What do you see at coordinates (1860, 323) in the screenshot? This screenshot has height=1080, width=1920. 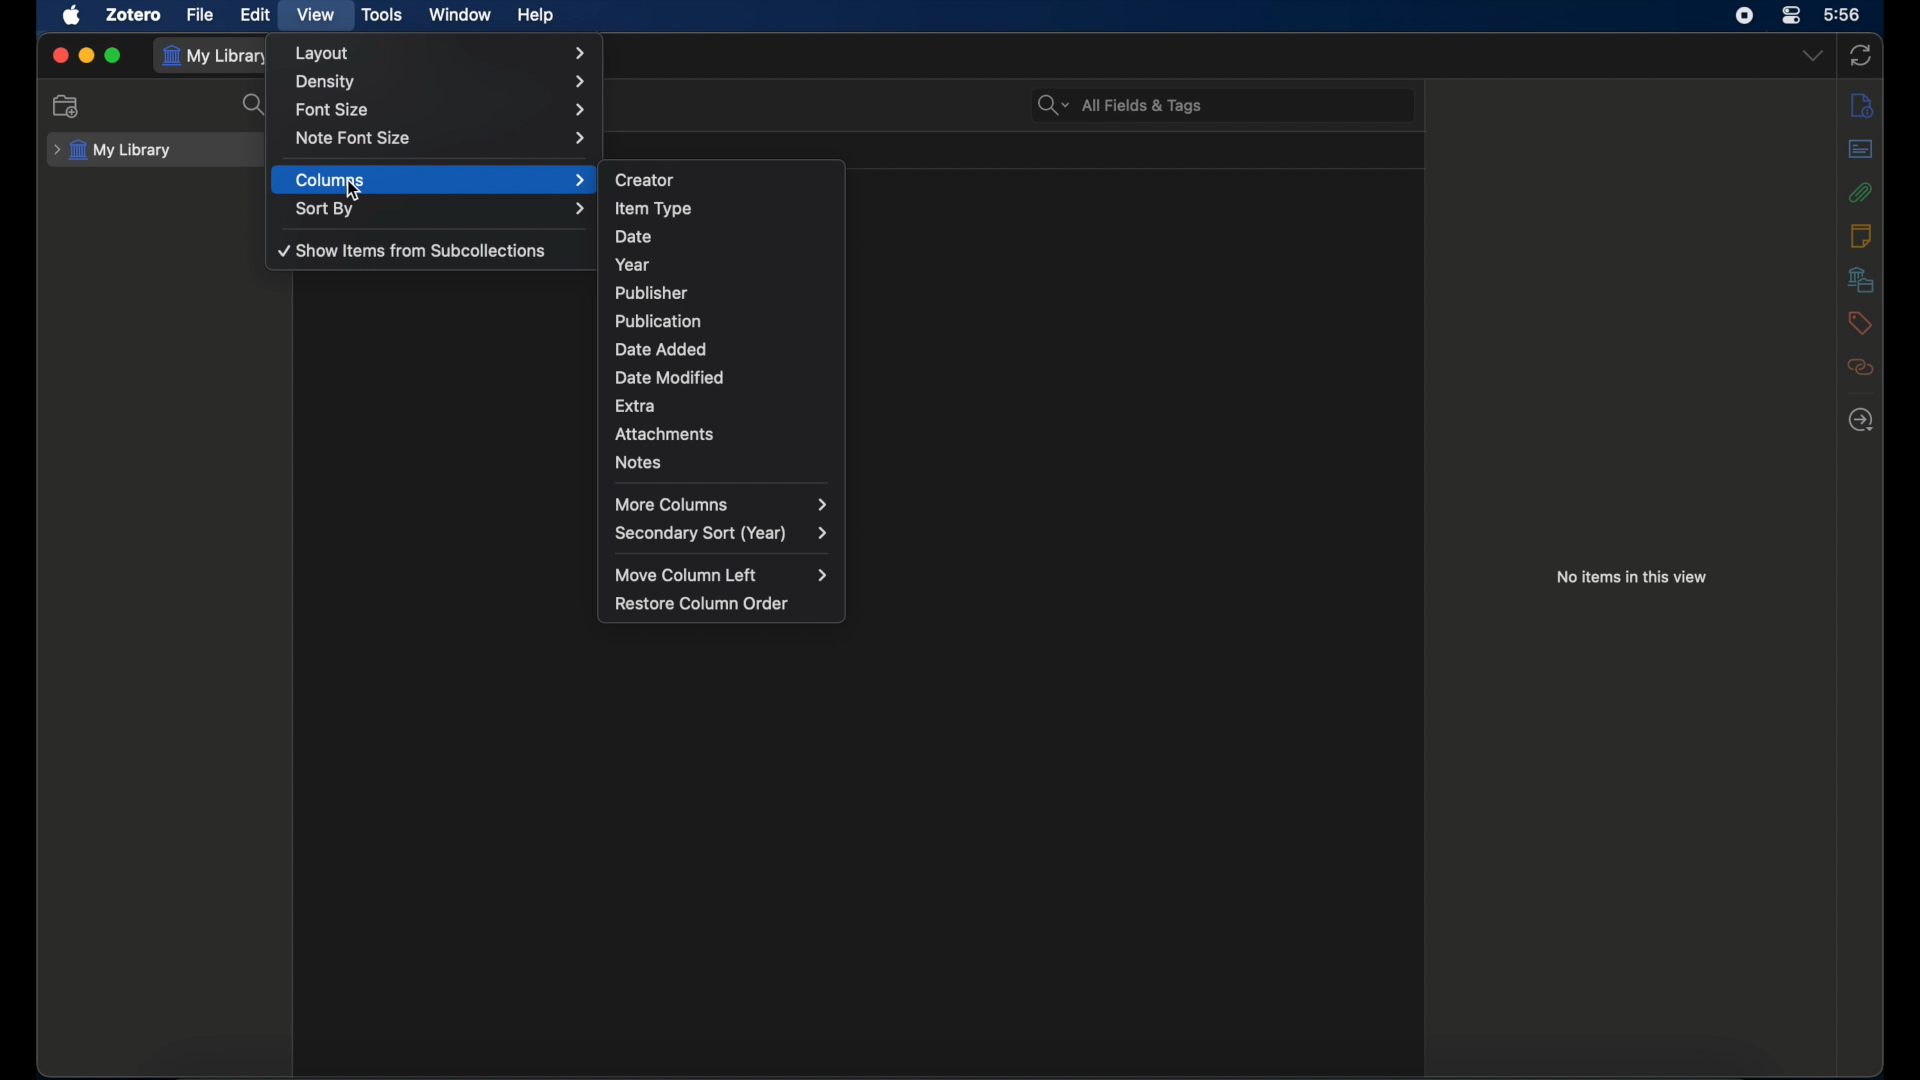 I see `tags` at bounding box center [1860, 323].